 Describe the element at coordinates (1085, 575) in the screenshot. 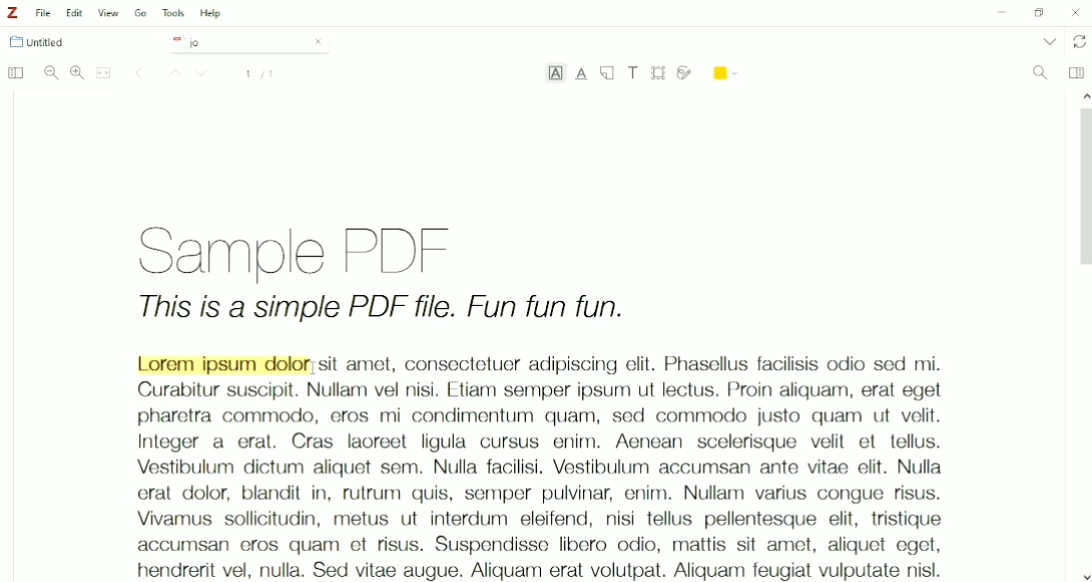

I see `Down` at that location.